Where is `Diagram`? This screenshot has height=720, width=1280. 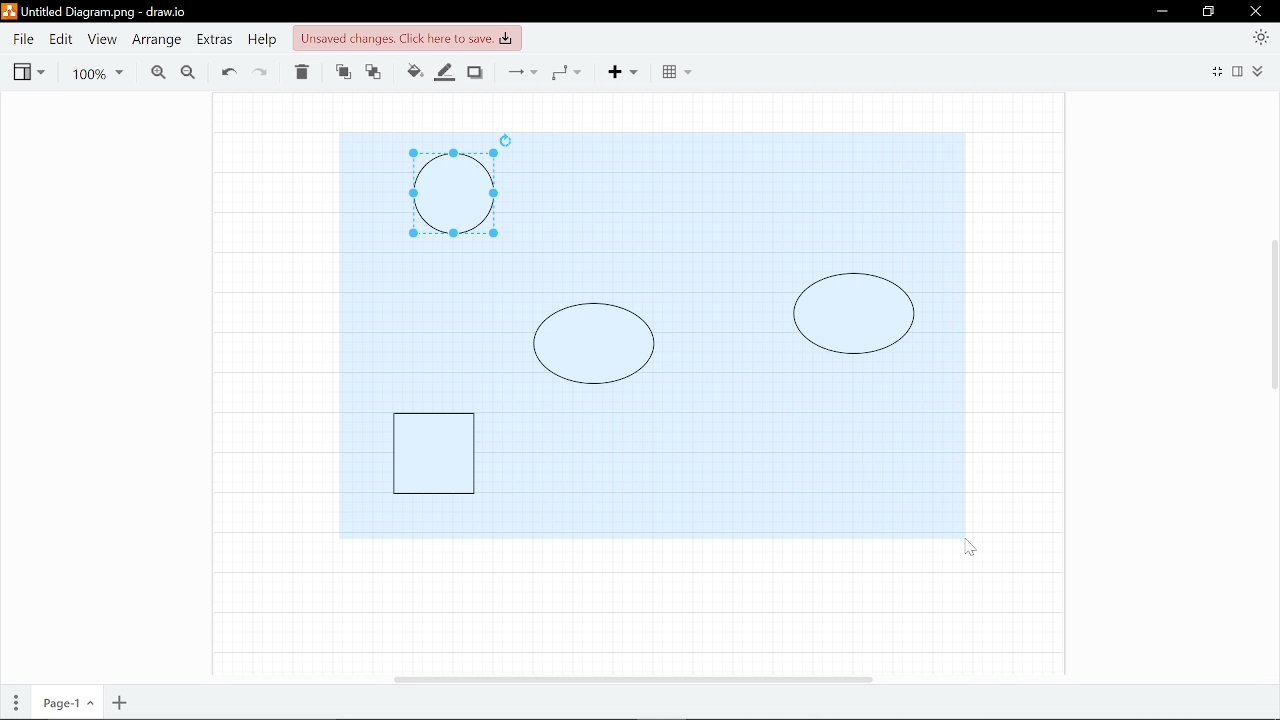 Diagram is located at coordinates (594, 343).